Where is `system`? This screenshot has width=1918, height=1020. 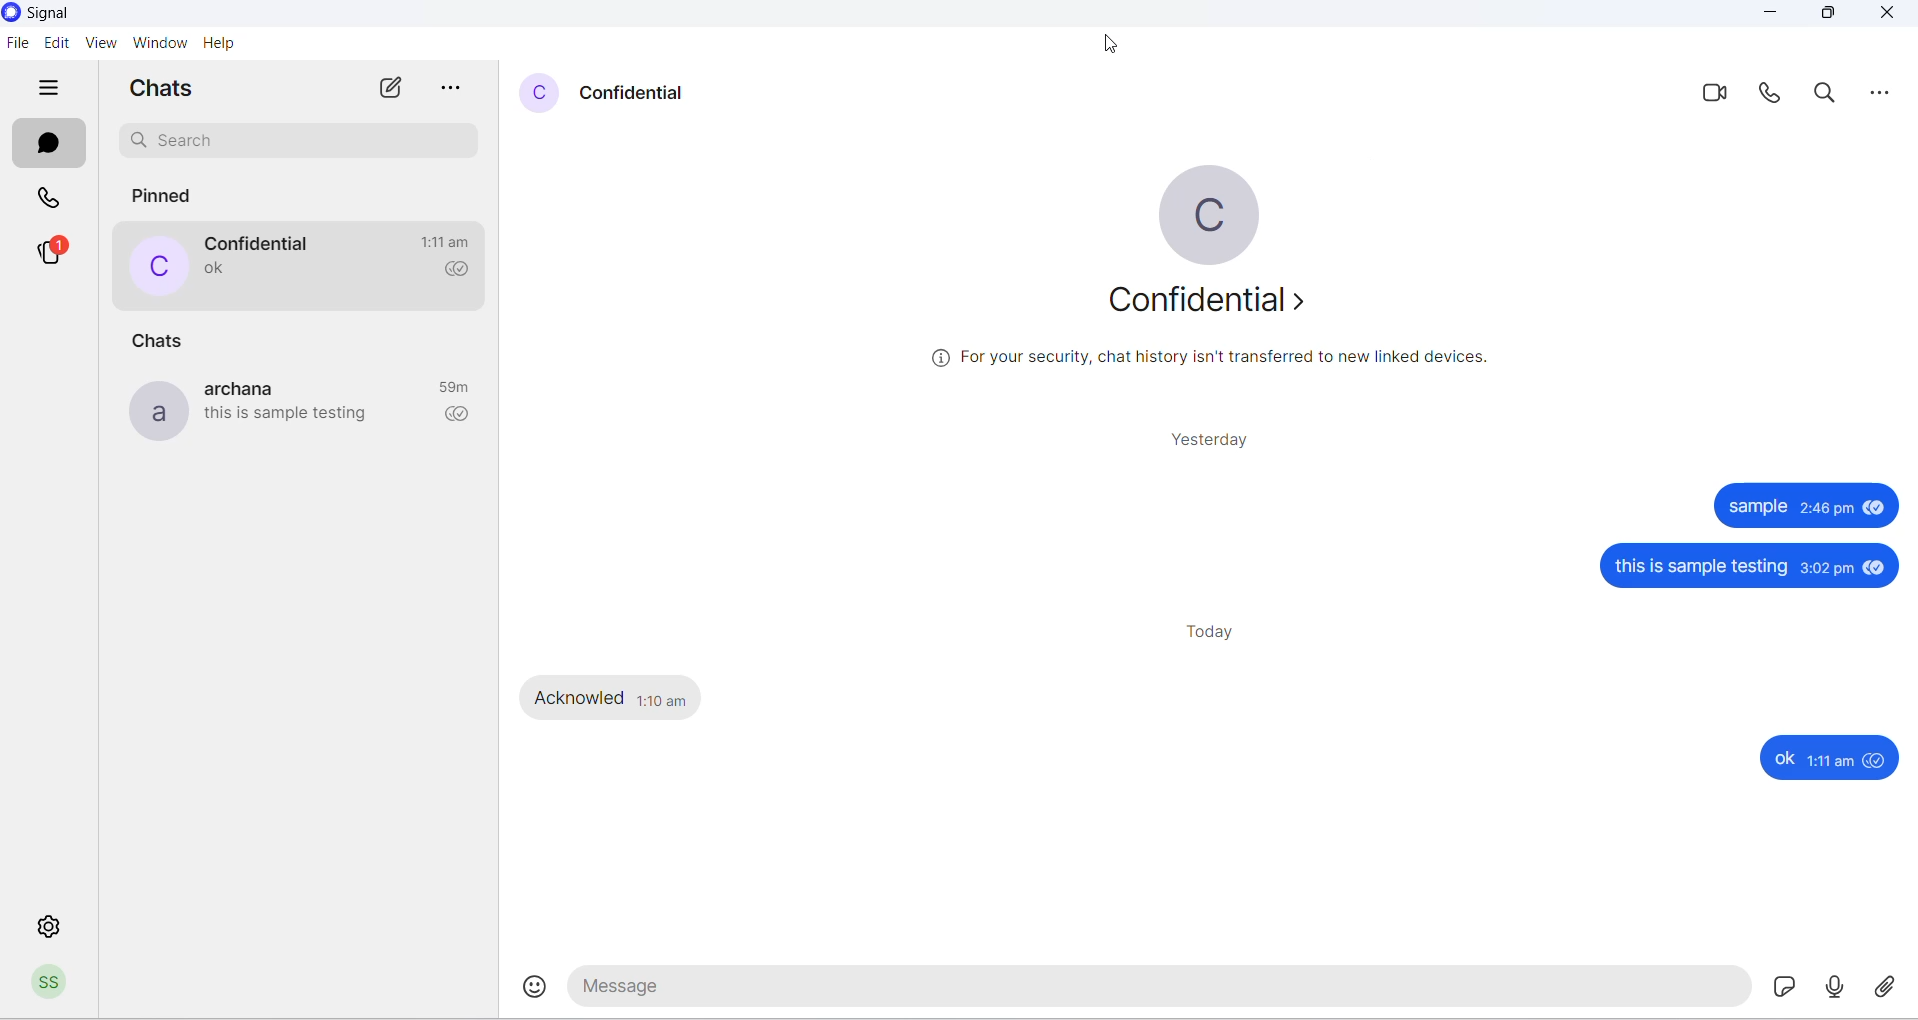
system is located at coordinates (71, 15).